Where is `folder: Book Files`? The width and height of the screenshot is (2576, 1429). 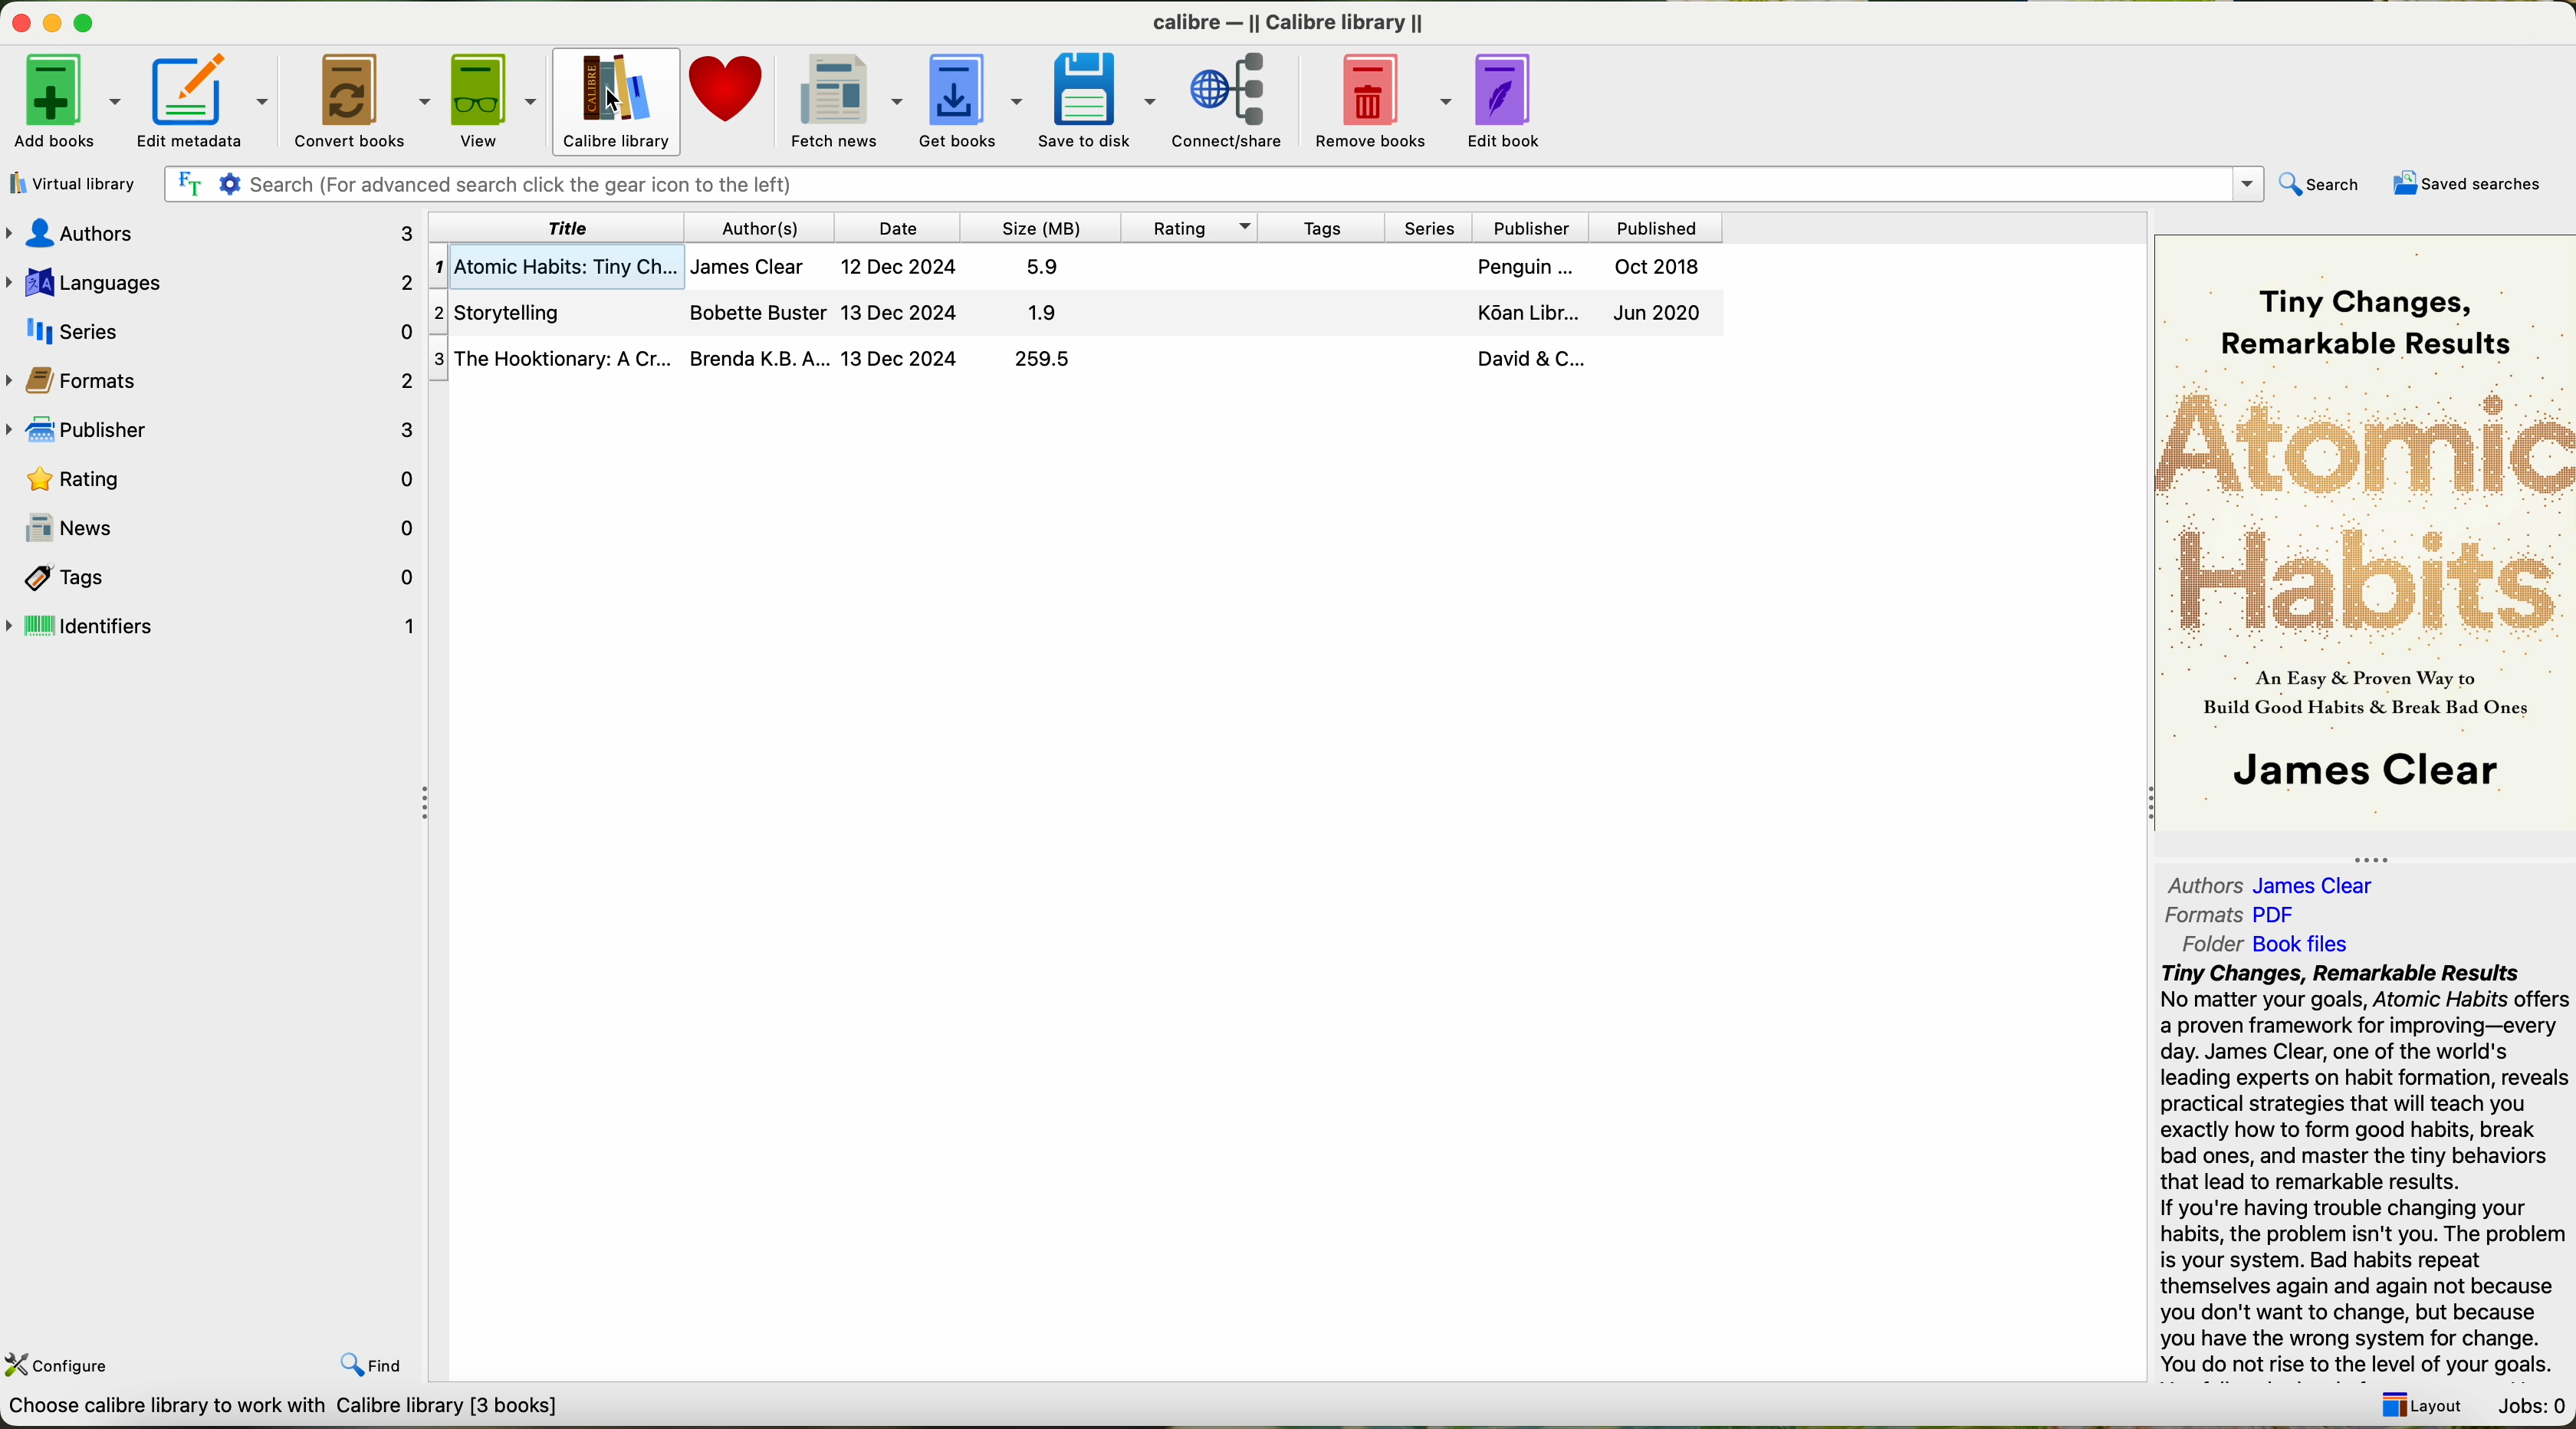 folder: Book Files is located at coordinates (2267, 944).